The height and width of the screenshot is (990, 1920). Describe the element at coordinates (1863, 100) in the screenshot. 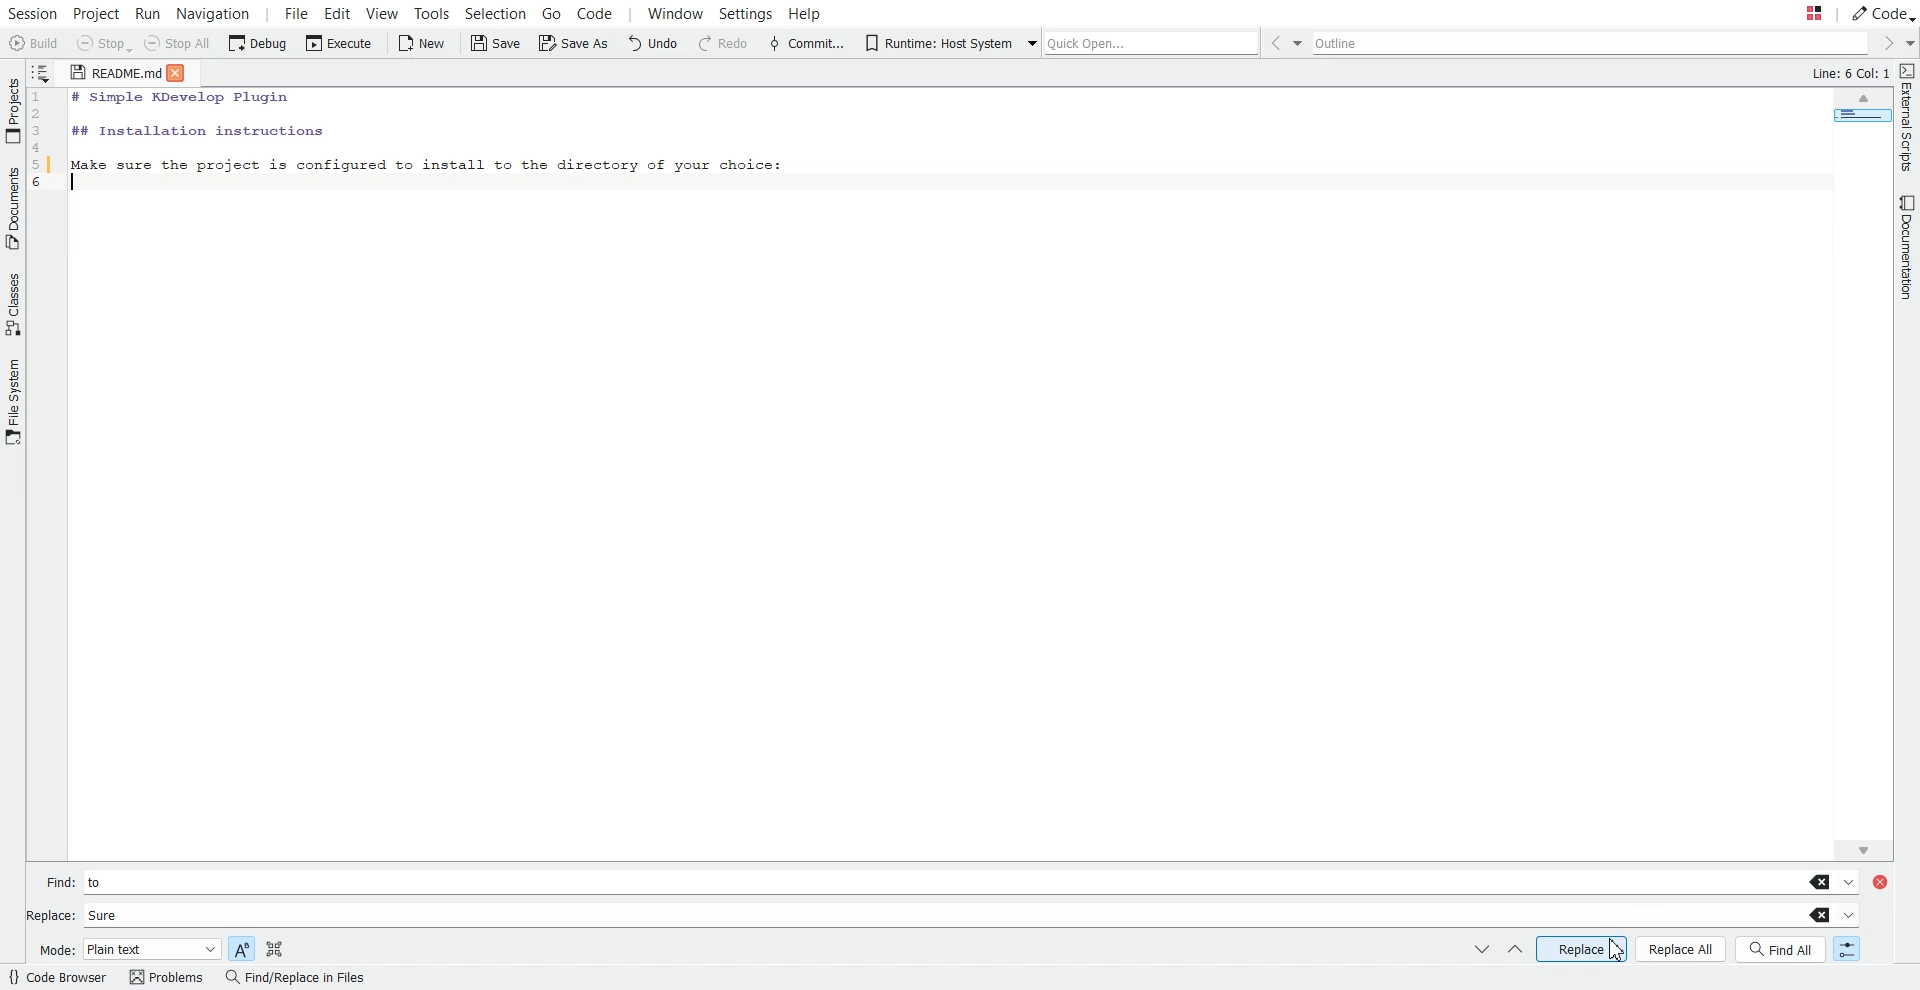

I see `Scroll up arrow` at that location.